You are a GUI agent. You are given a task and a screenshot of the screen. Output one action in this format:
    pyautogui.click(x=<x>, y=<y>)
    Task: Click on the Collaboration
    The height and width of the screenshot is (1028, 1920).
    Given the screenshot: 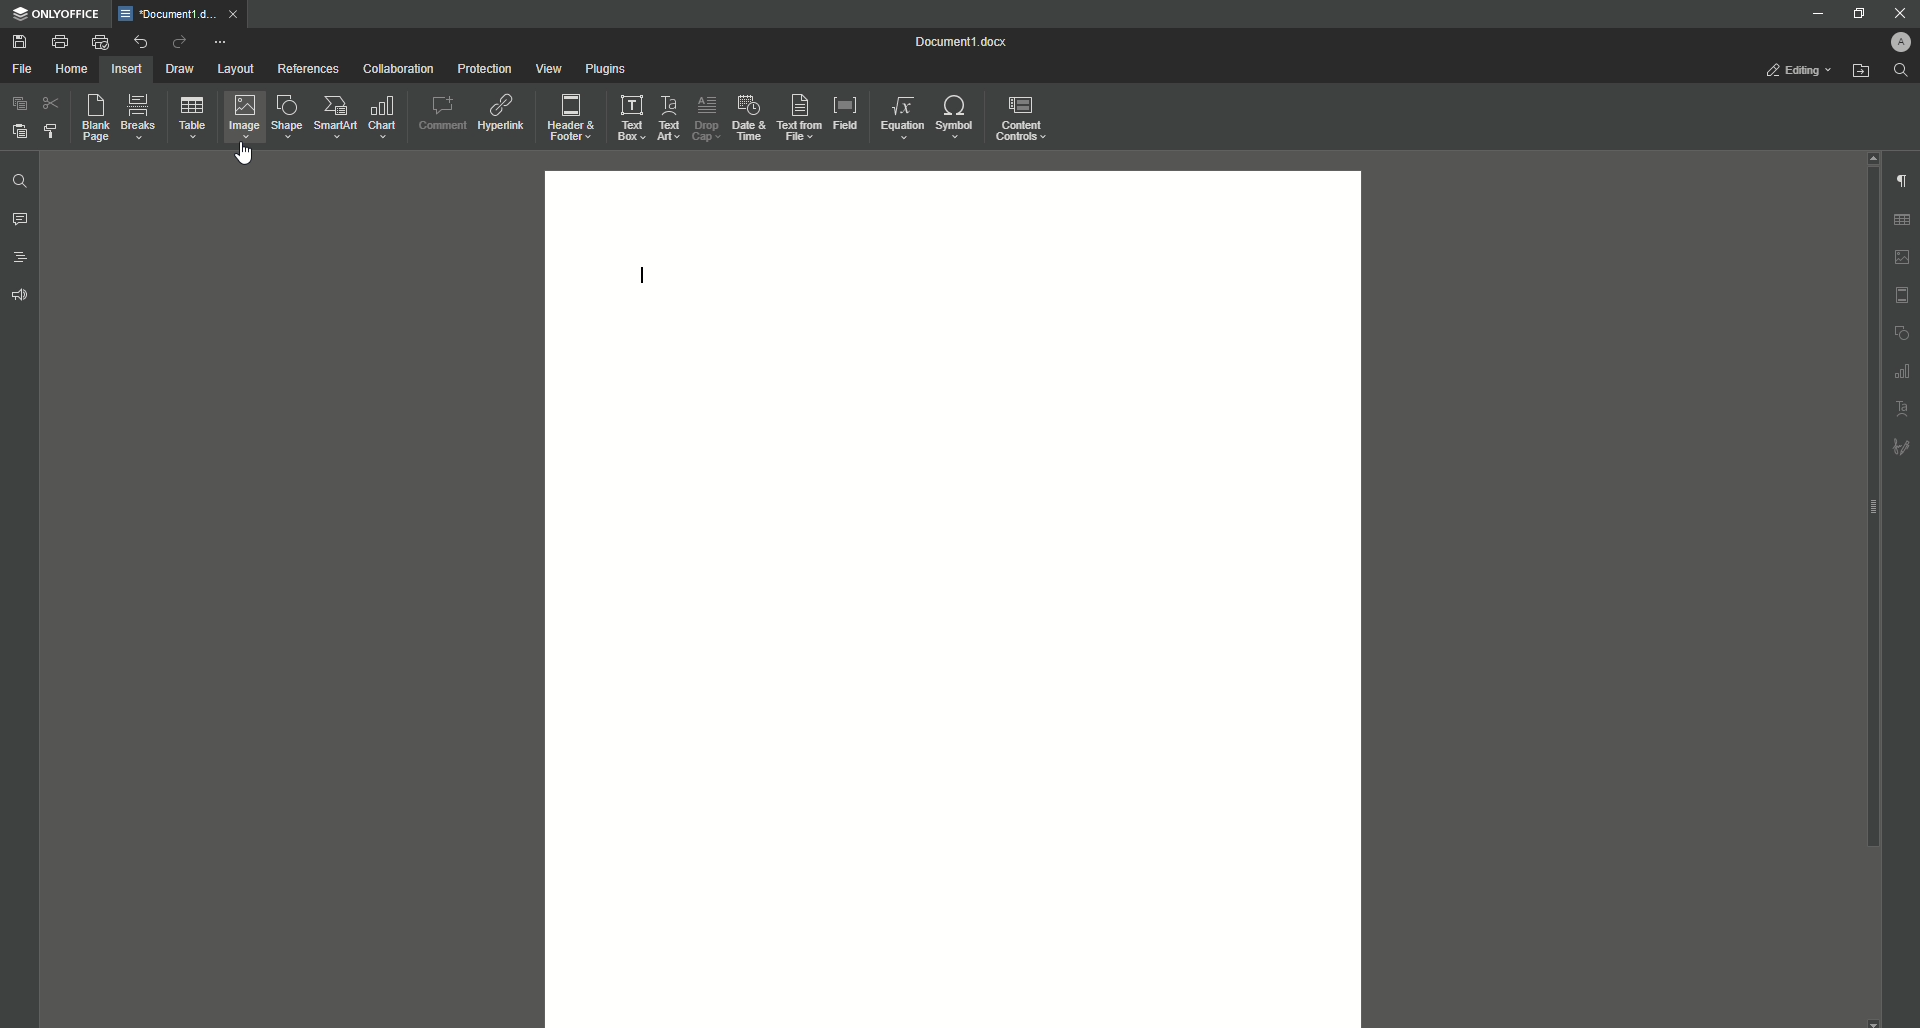 What is the action you would take?
    pyautogui.click(x=395, y=70)
    